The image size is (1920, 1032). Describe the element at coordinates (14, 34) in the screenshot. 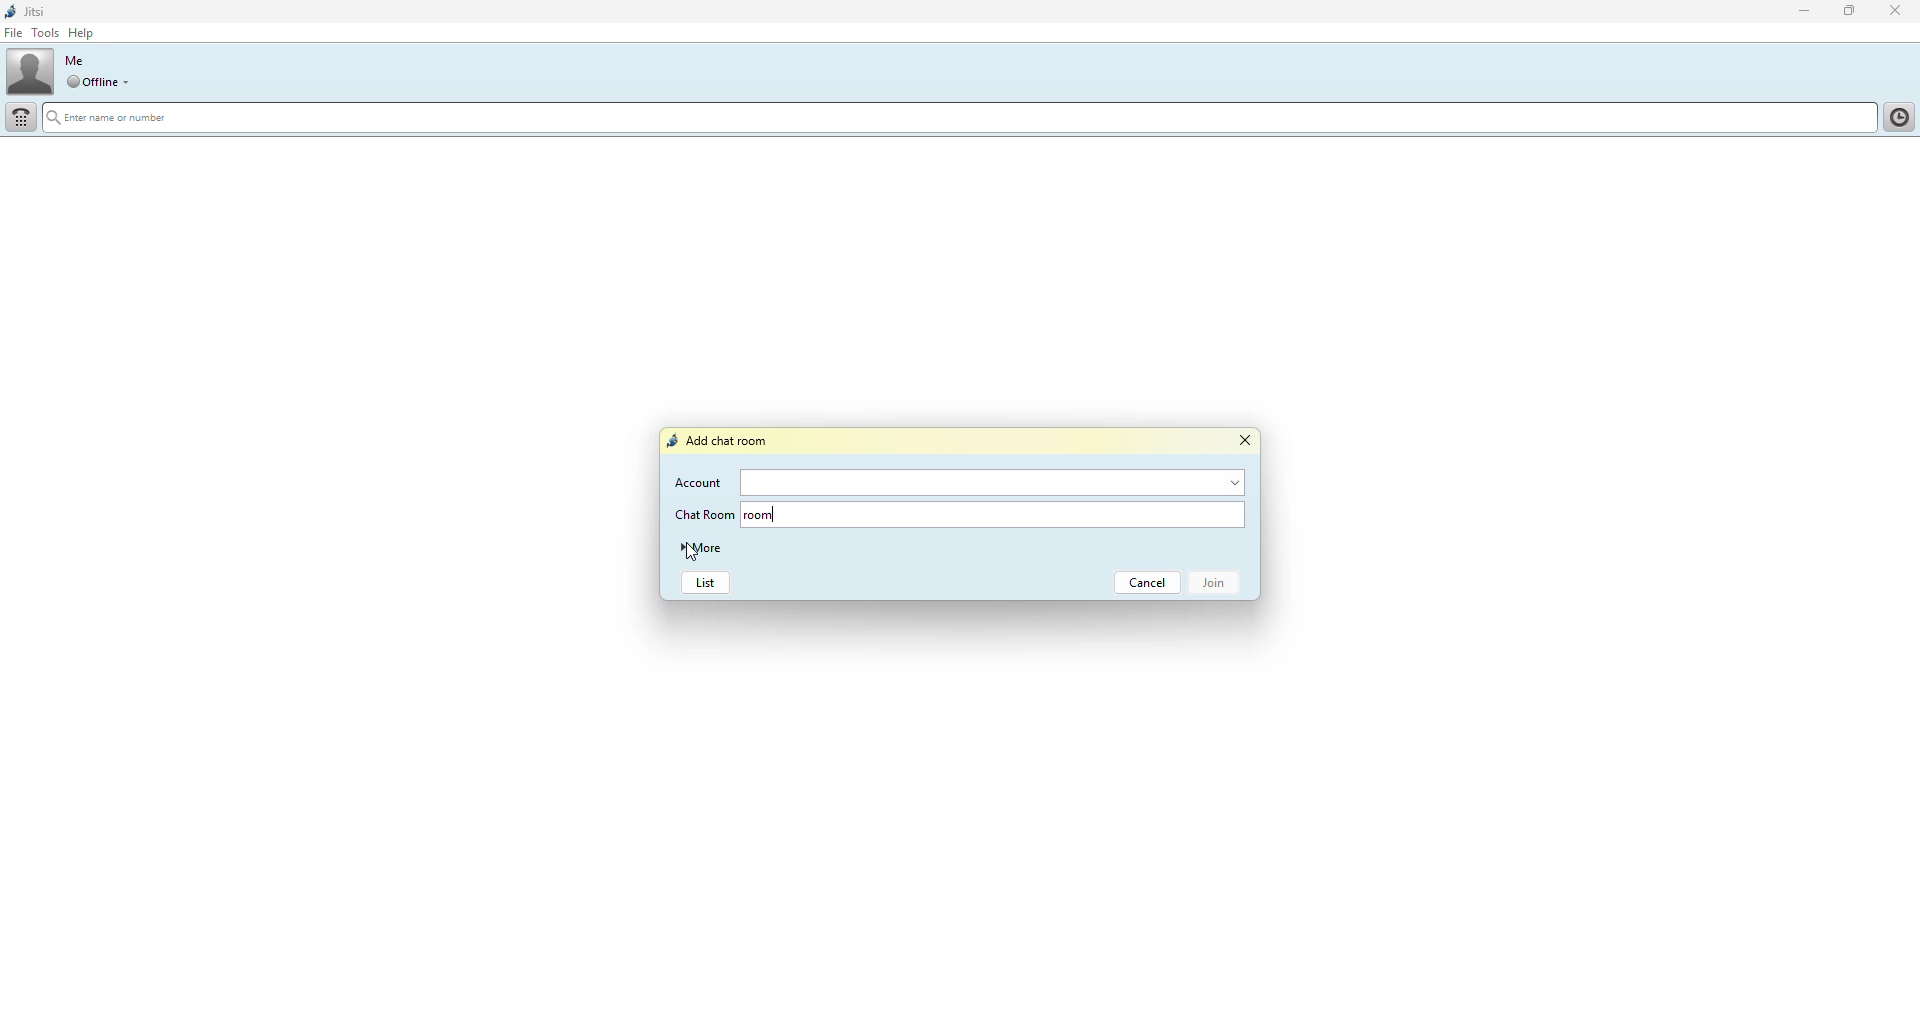

I see `file` at that location.